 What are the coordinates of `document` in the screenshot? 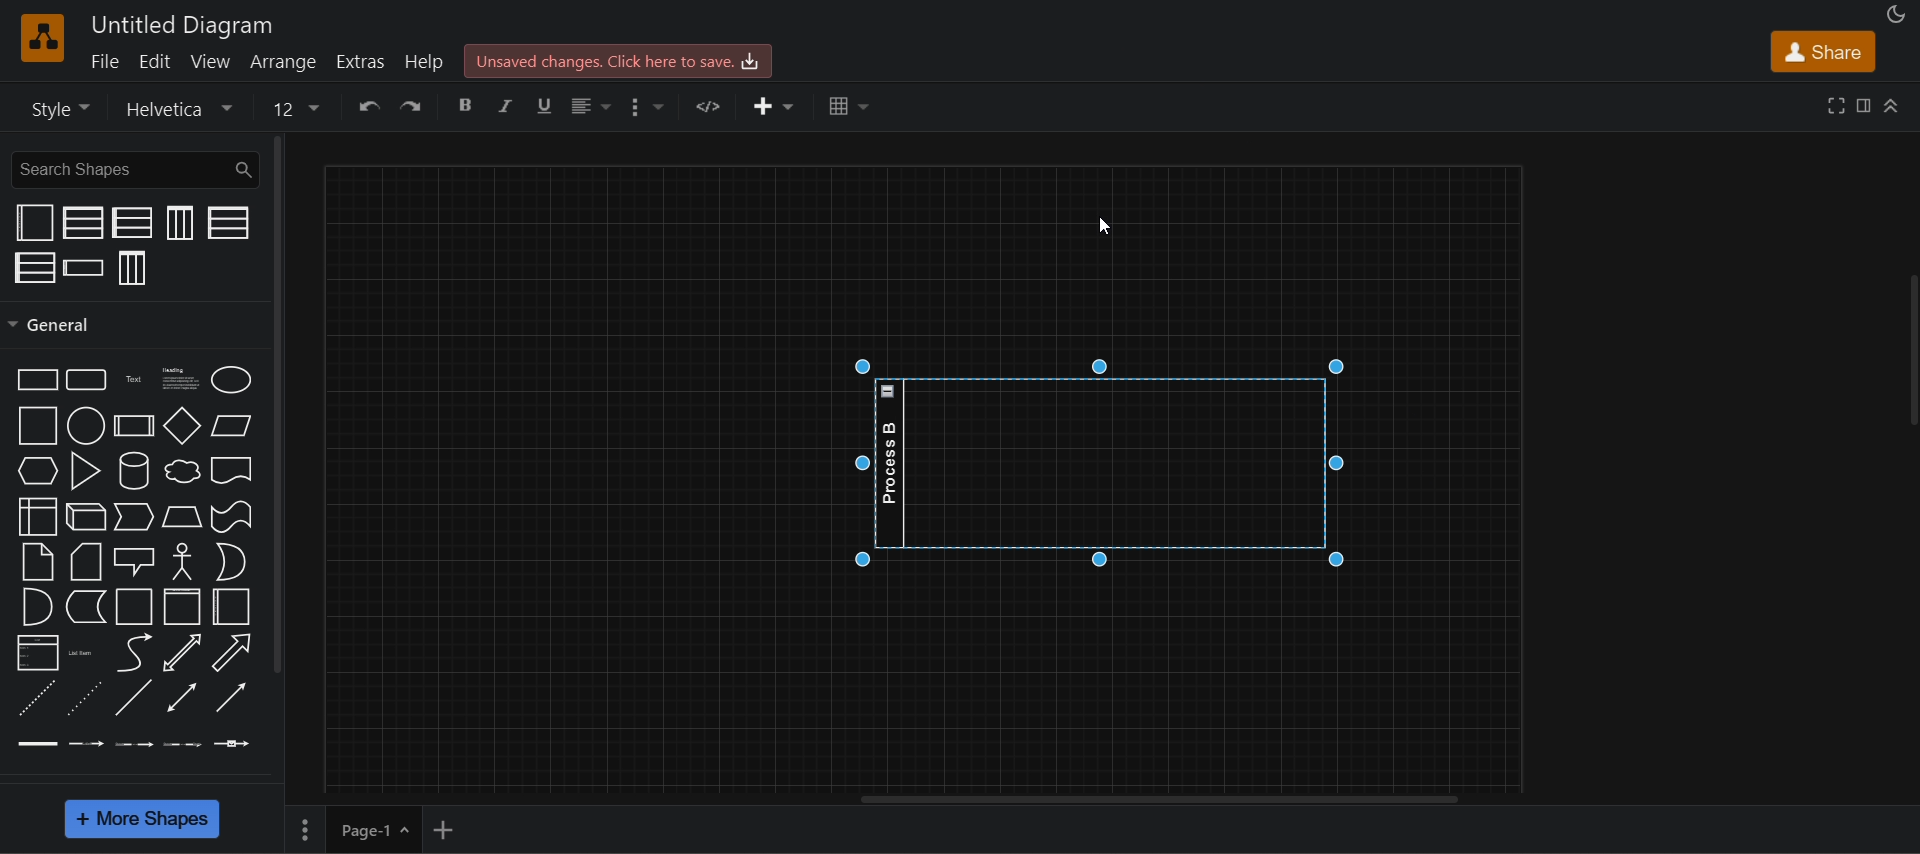 It's located at (229, 471).